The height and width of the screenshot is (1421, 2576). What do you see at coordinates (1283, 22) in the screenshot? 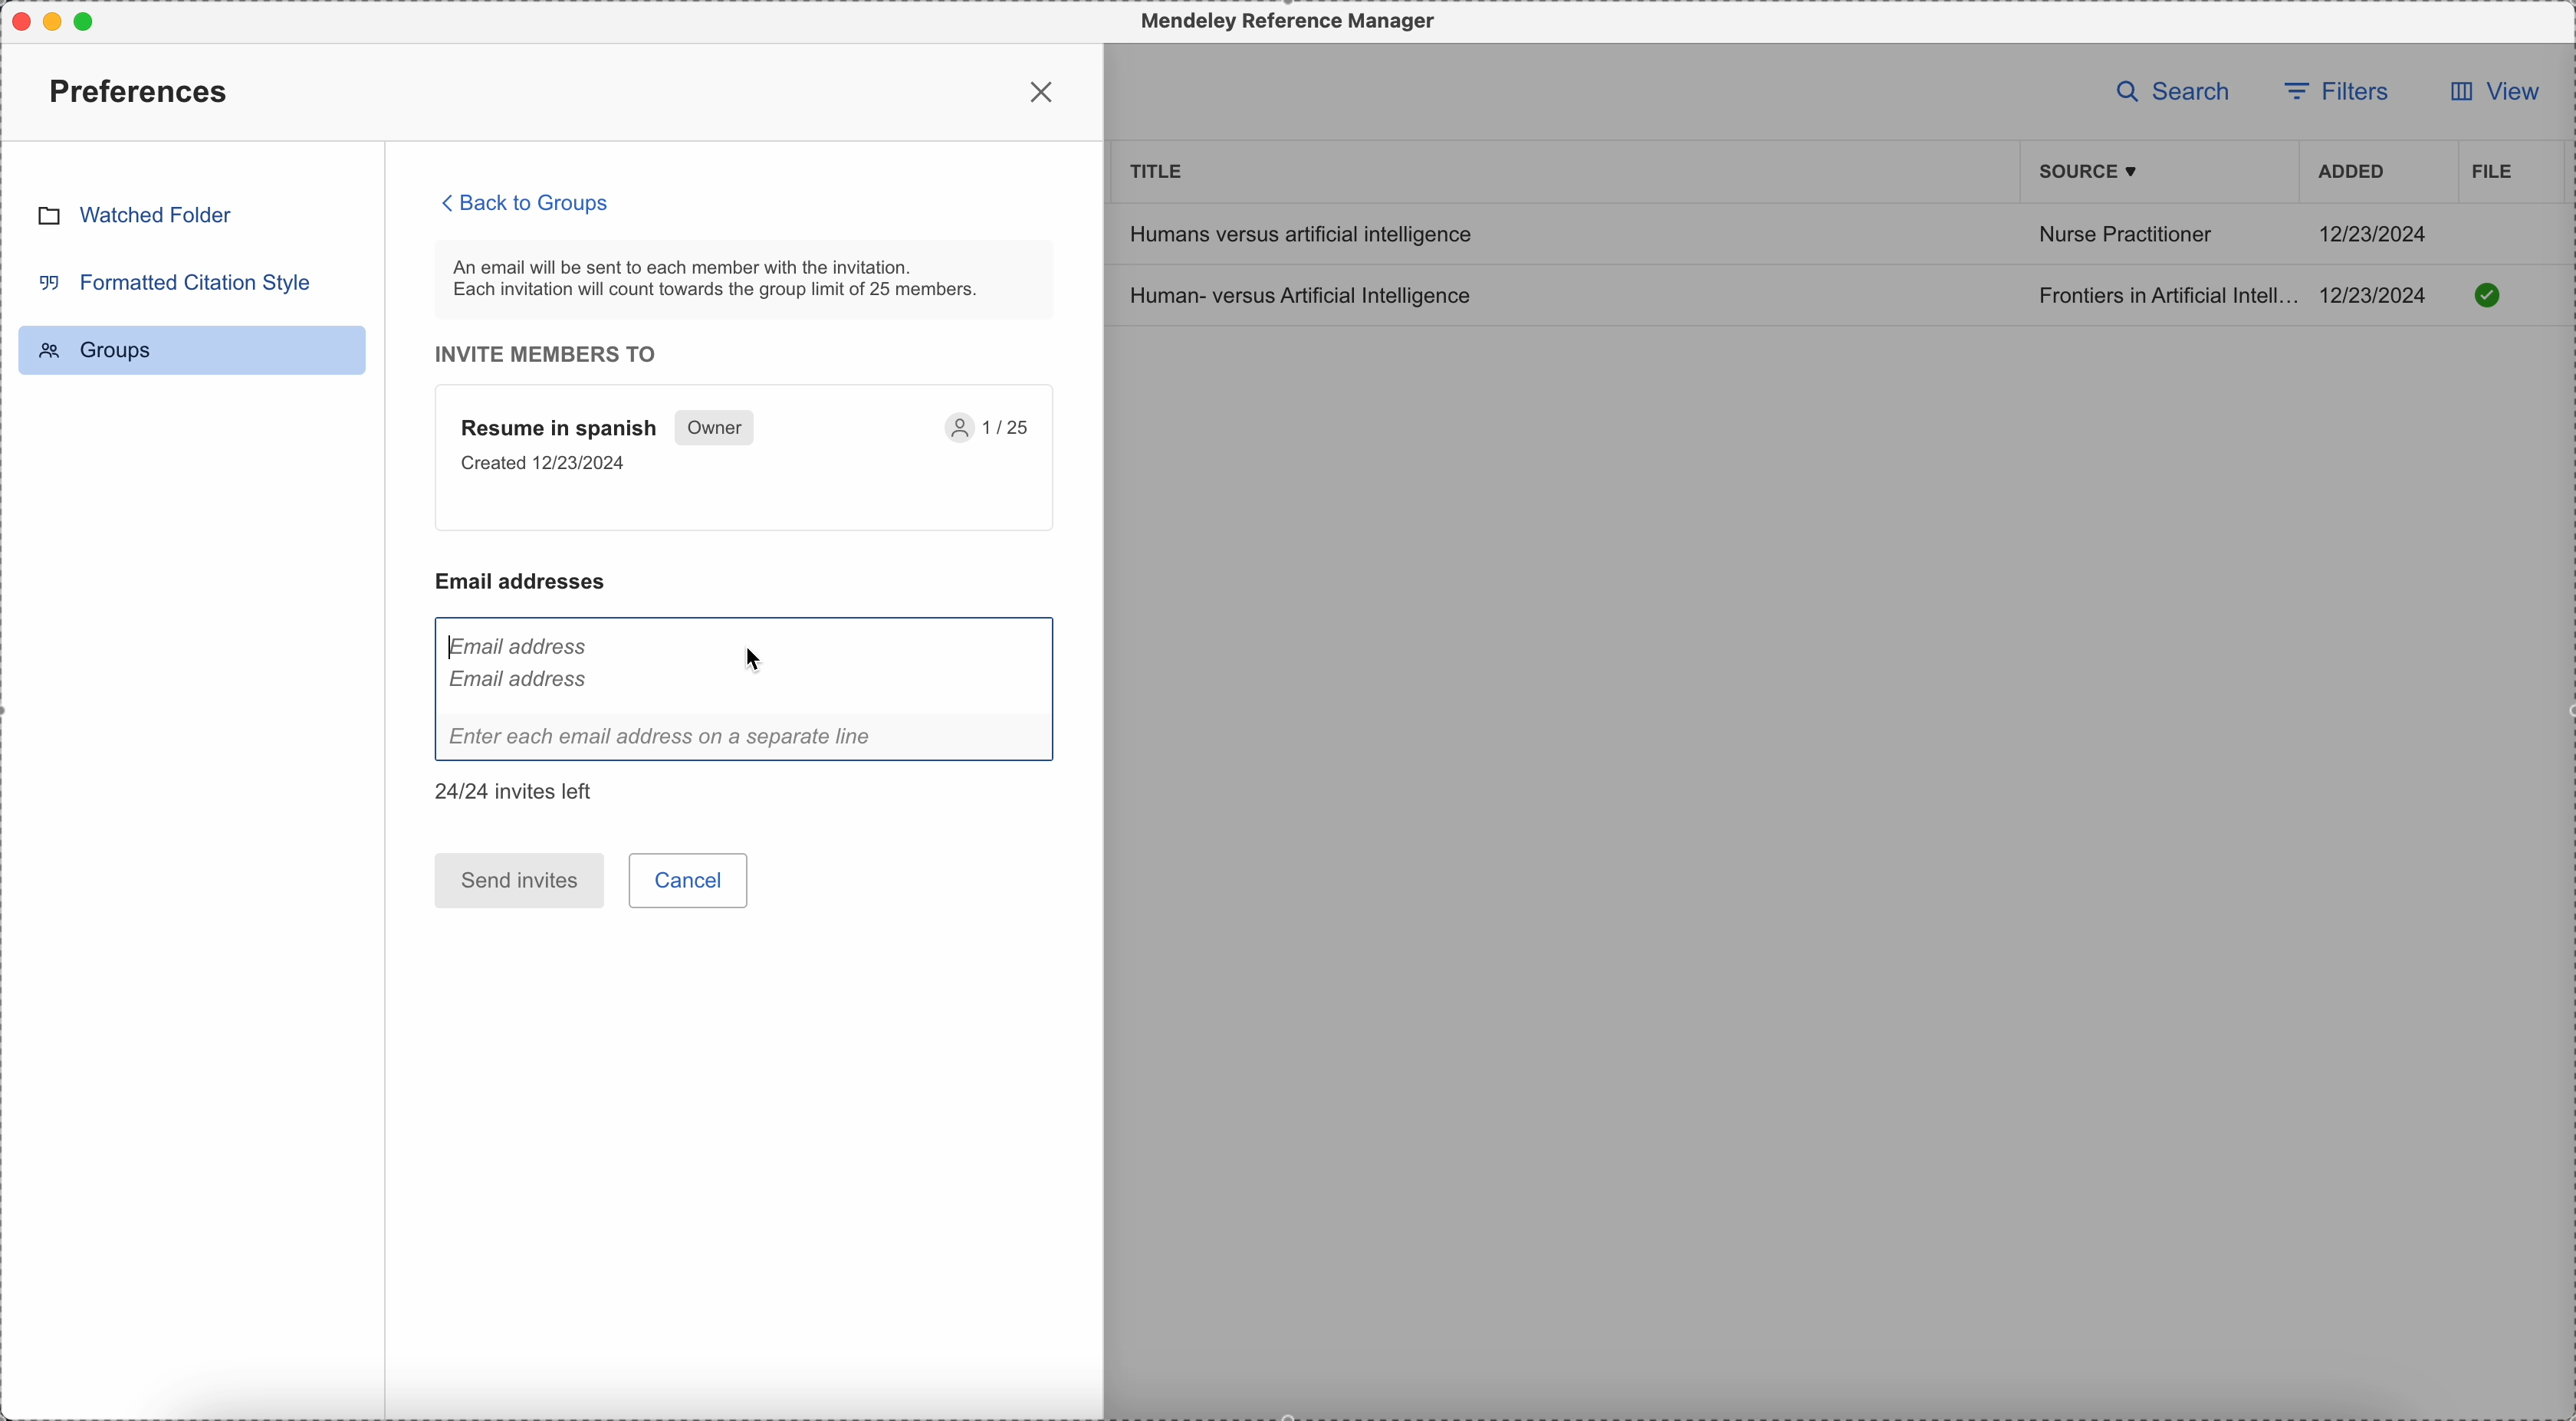
I see `Mendeley Reference Manager` at bounding box center [1283, 22].